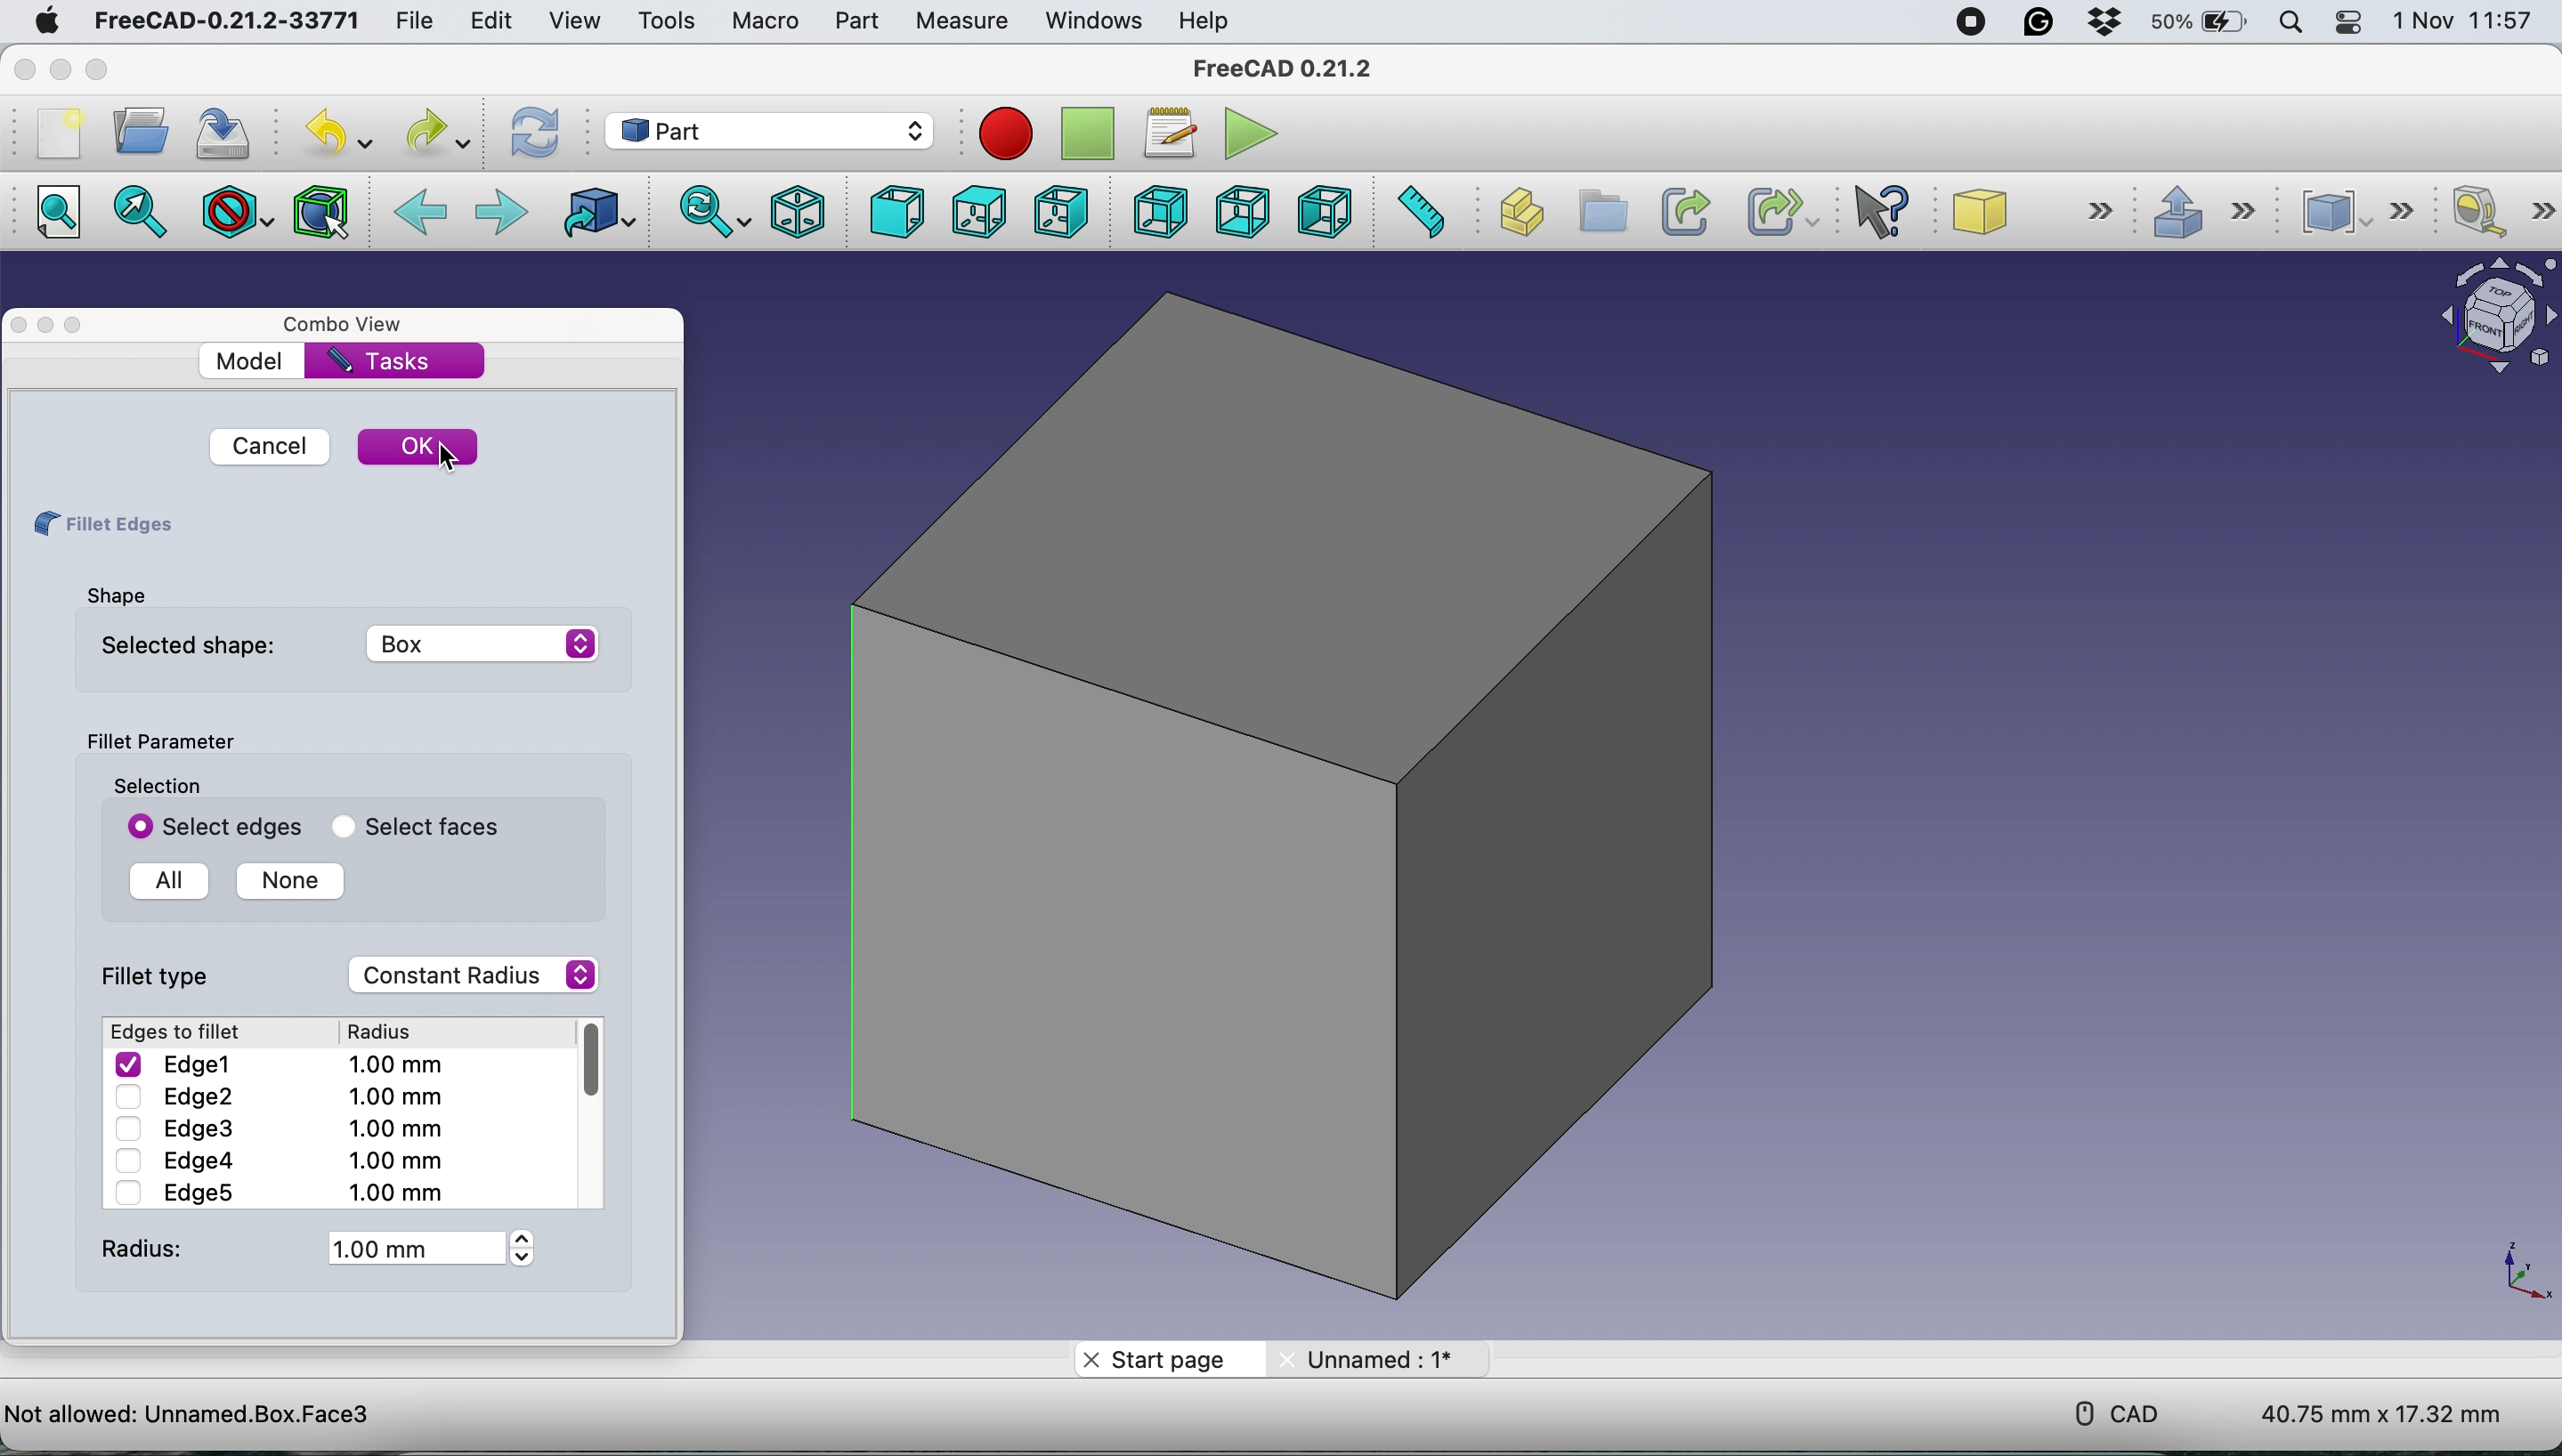 Image resolution: width=2562 pixels, height=1456 pixels. Describe the element at coordinates (45, 24) in the screenshot. I see `system logo` at that location.